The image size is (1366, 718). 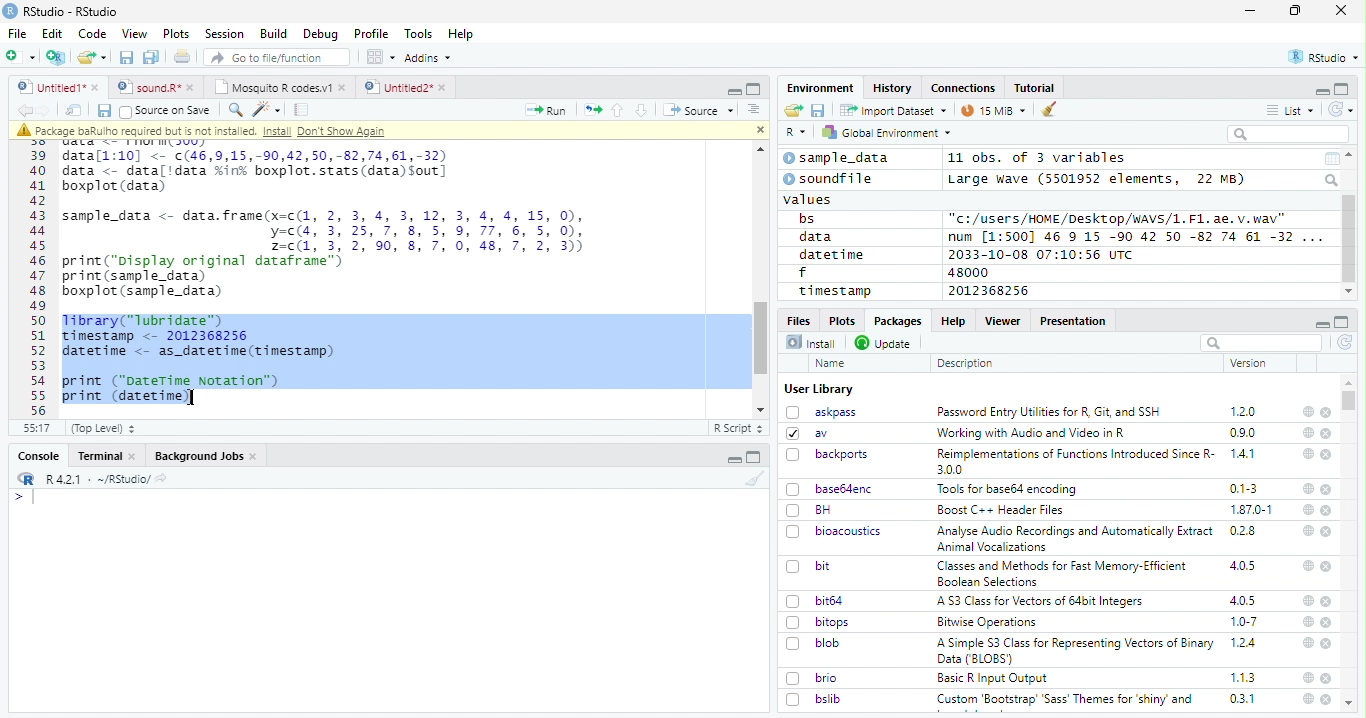 I want to click on scroll down, so click(x=1348, y=292).